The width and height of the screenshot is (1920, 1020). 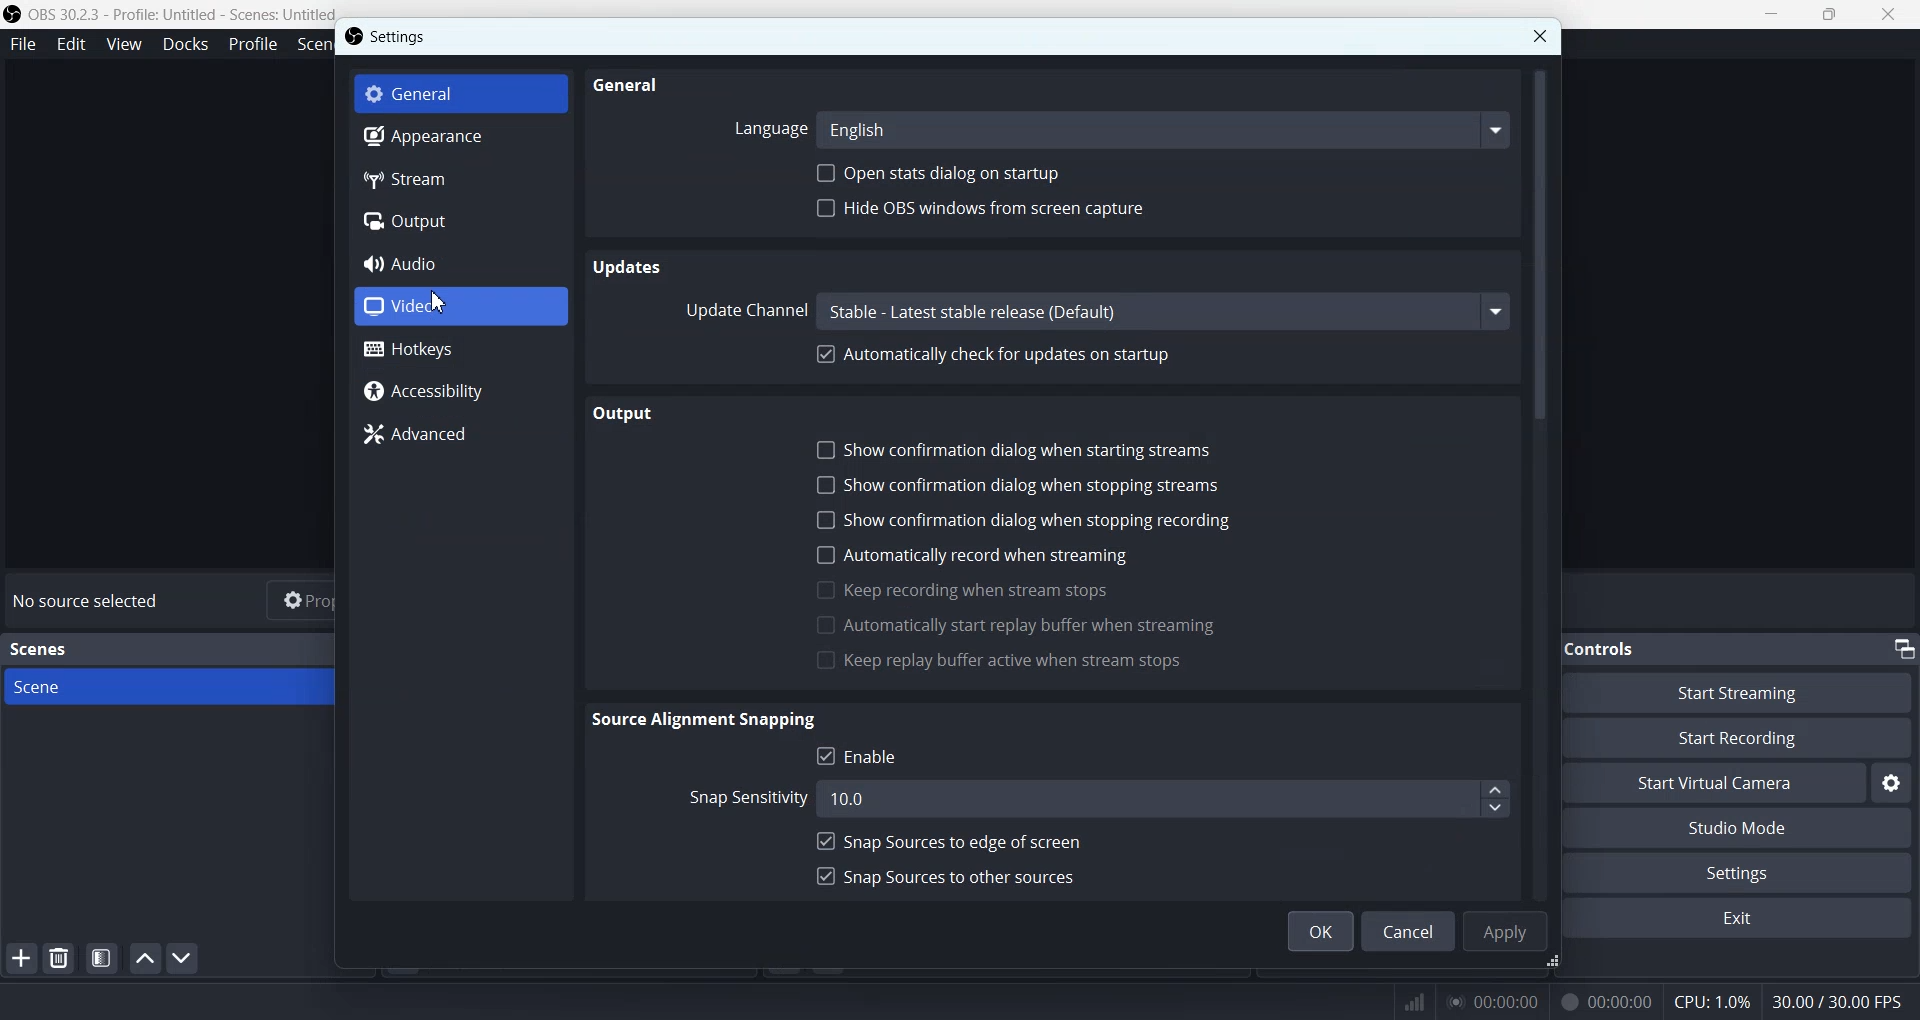 What do you see at coordinates (1539, 36) in the screenshot?
I see `Close` at bounding box center [1539, 36].